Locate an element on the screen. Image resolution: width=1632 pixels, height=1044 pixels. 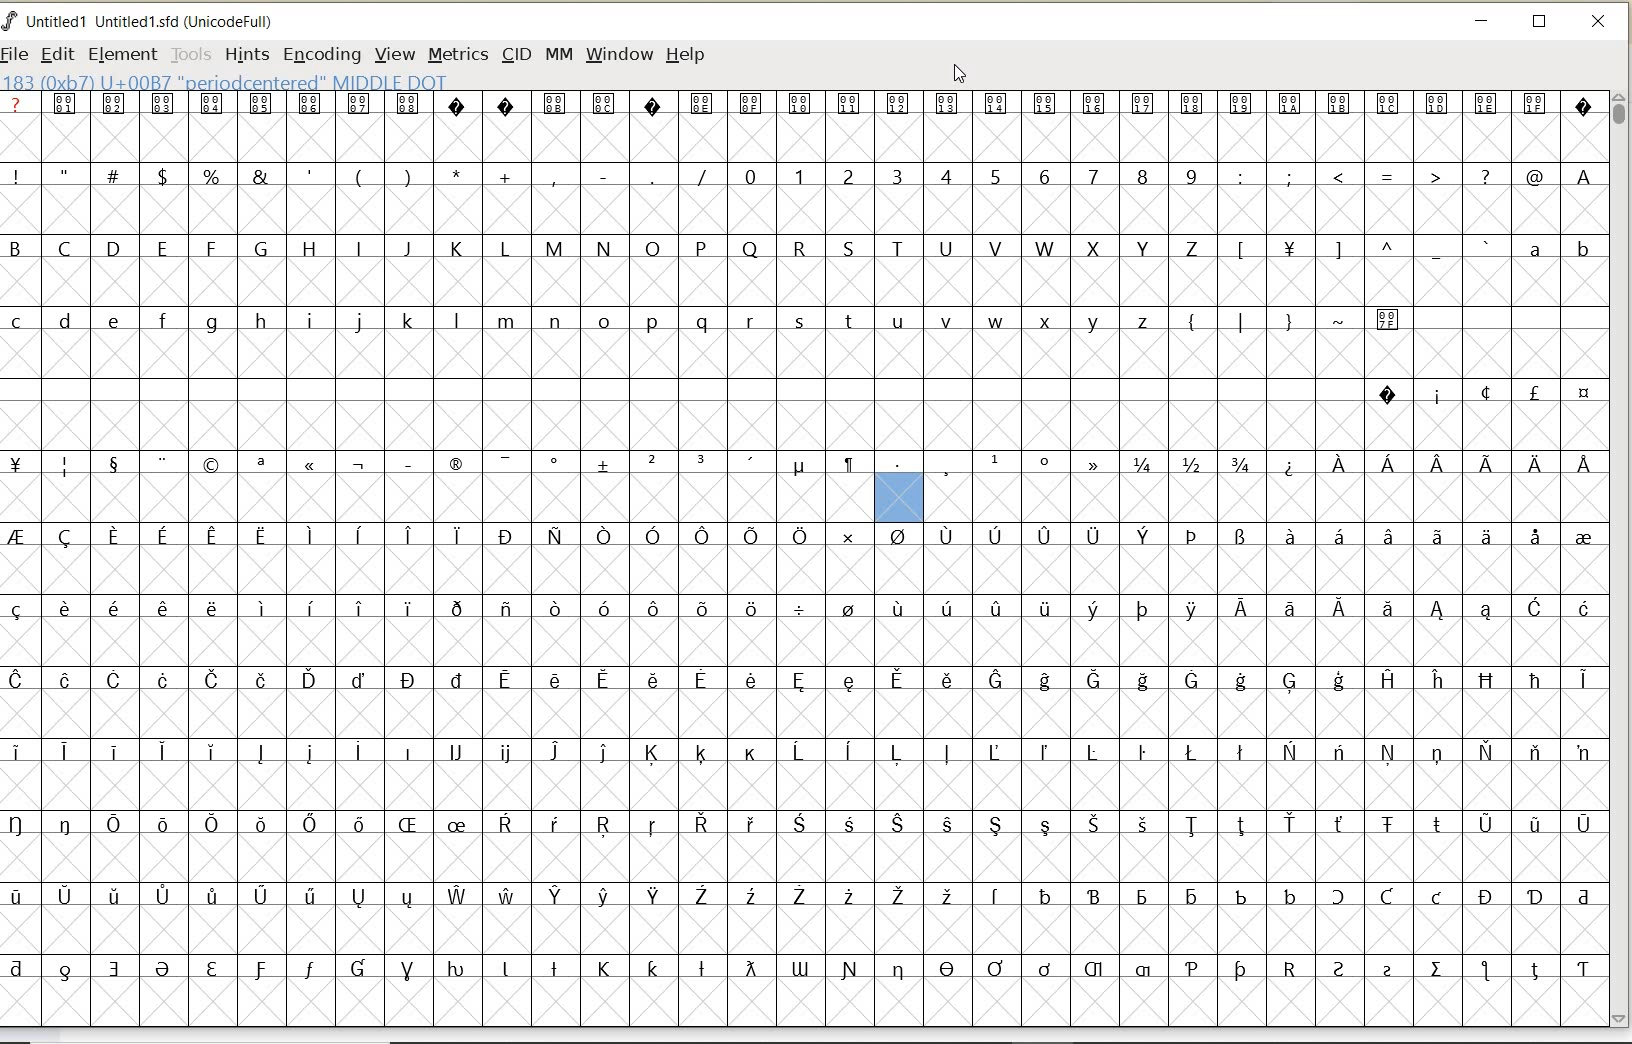
ELEMENT is located at coordinates (122, 54).